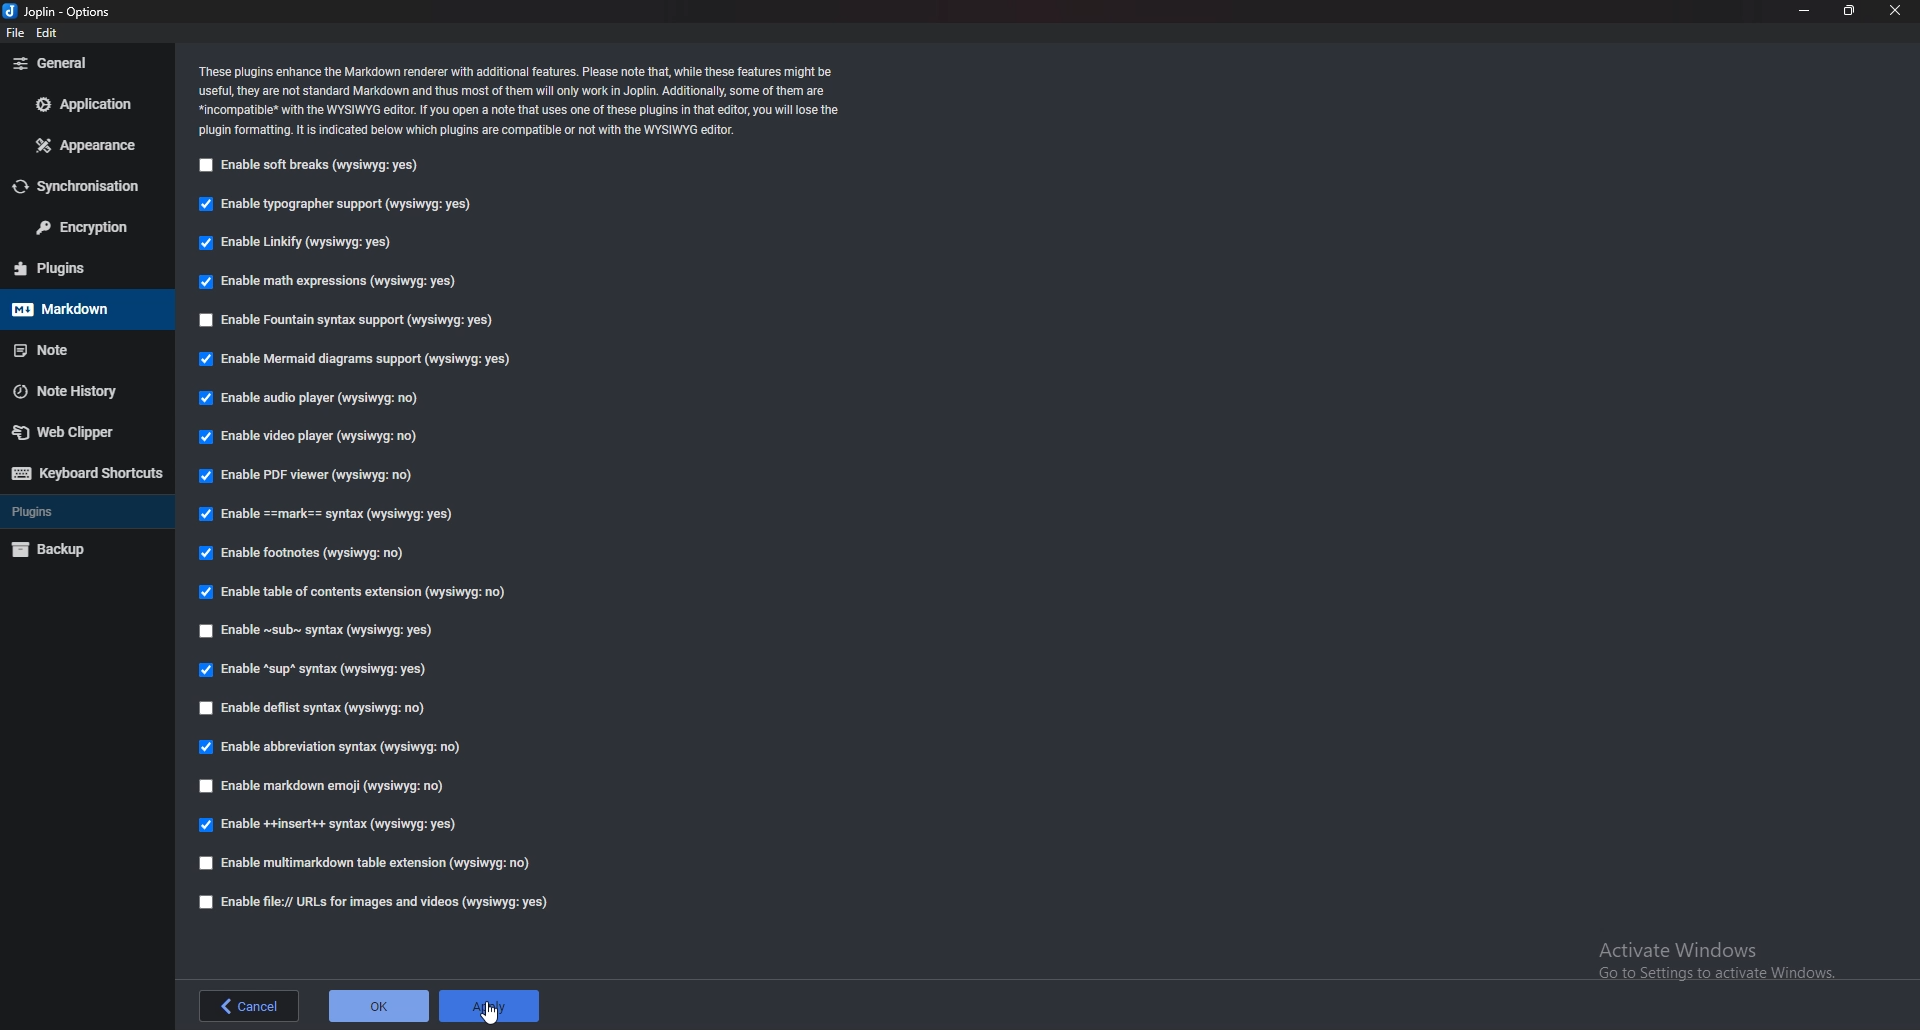  Describe the element at coordinates (1804, 11) in the screenshot. I see `minimize` at that location.